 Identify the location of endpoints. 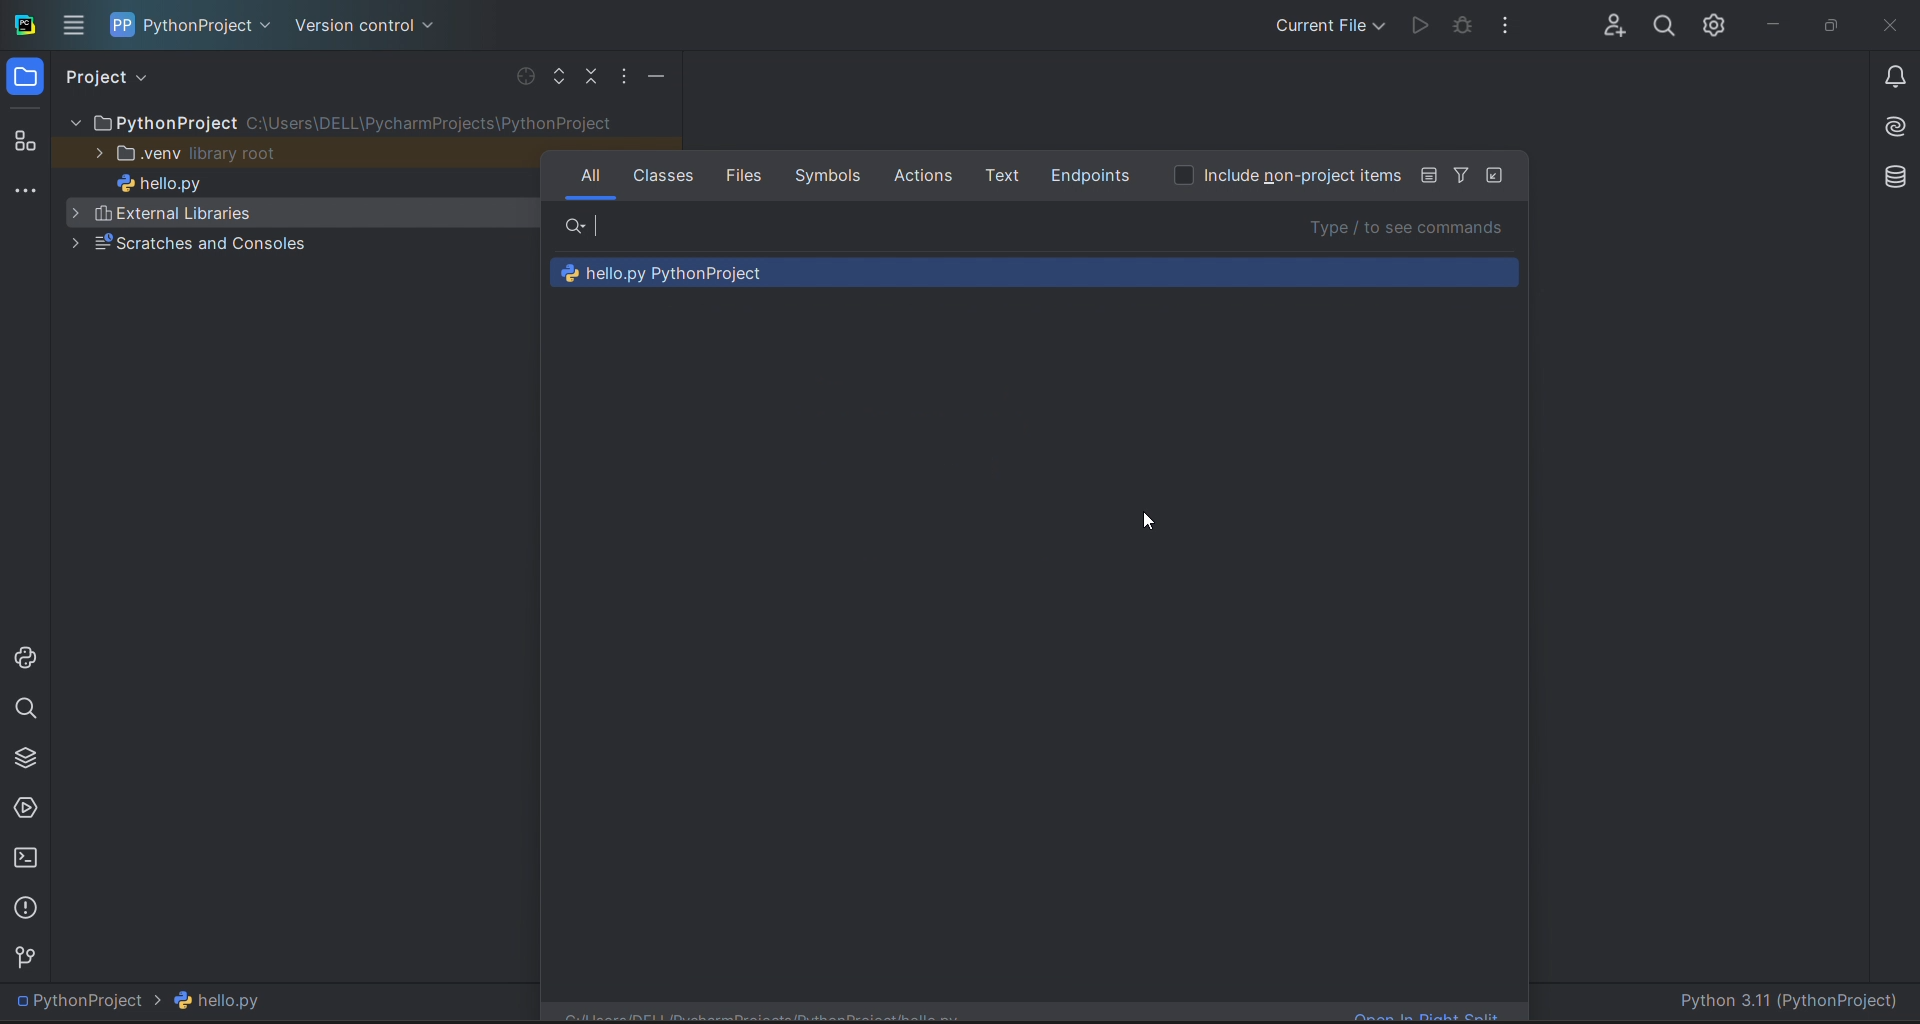
(1091, 173).